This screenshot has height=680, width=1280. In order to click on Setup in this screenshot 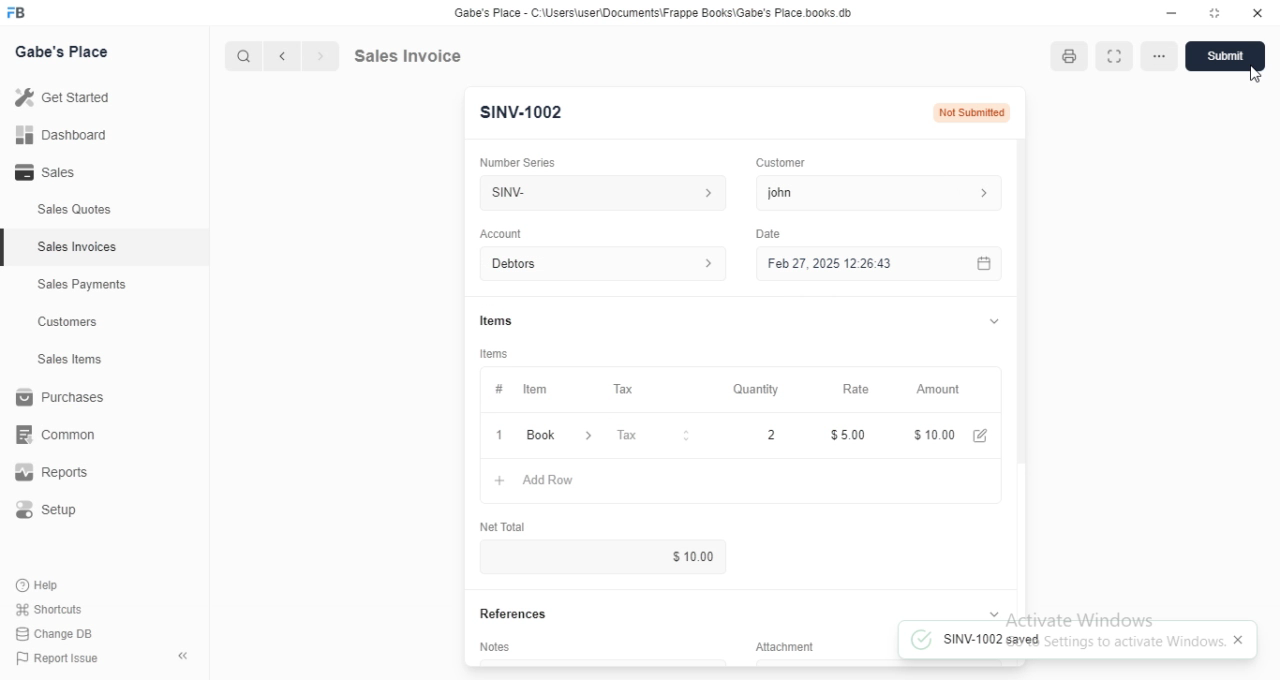, I will do `click(48, 507)`.